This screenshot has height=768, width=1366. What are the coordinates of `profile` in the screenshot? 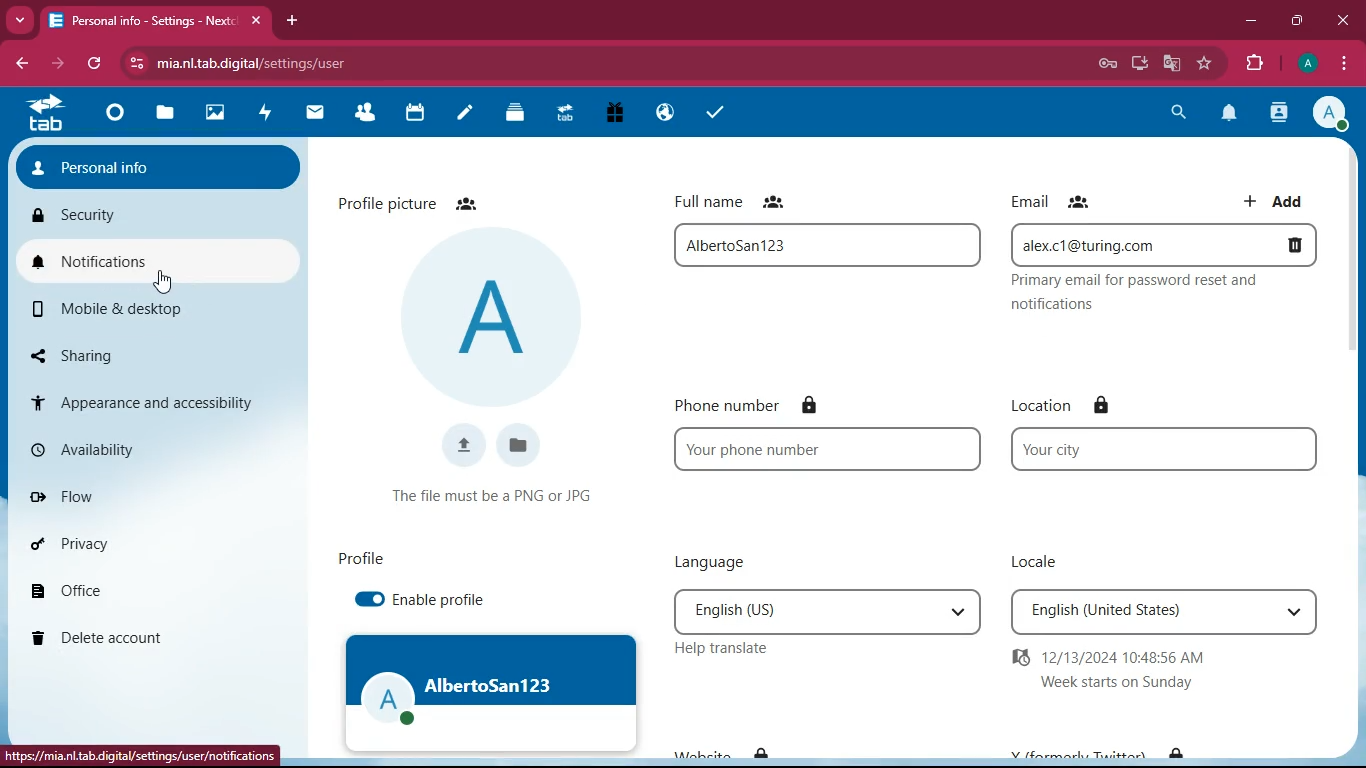 It's located at (363, 561).